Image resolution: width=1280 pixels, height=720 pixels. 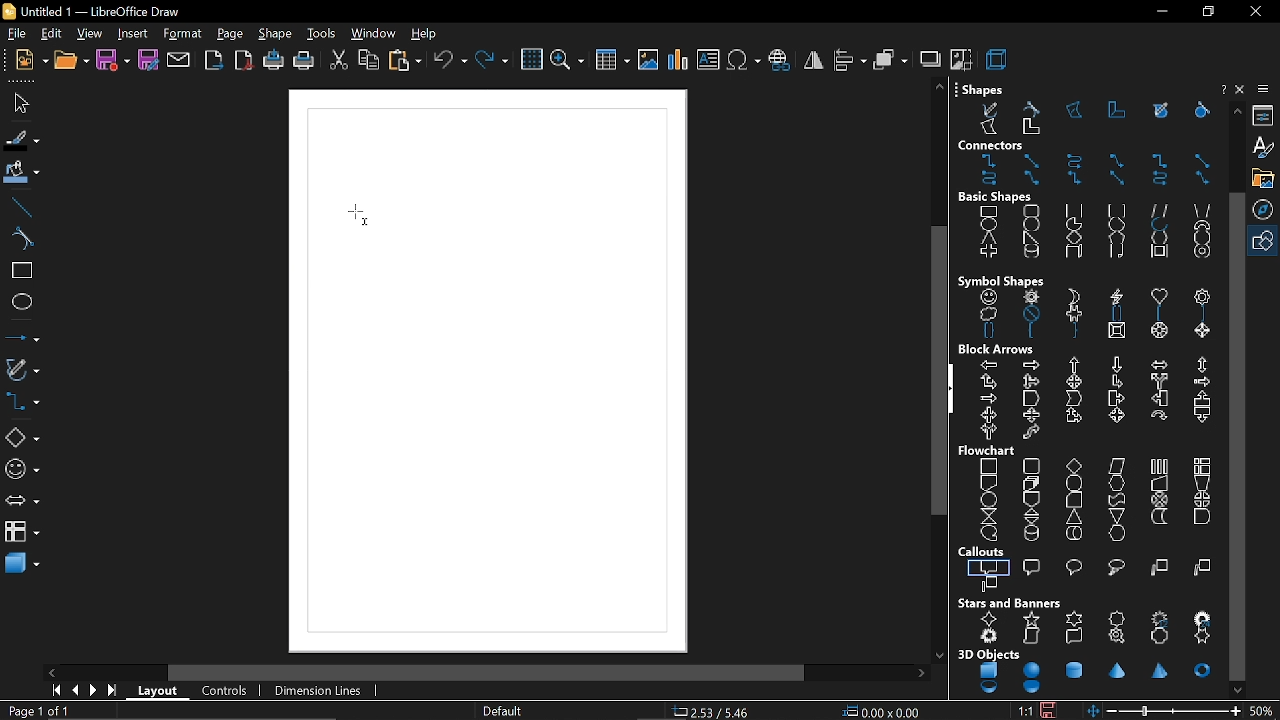 I want to click on insert image, so click(x=647, y=62).